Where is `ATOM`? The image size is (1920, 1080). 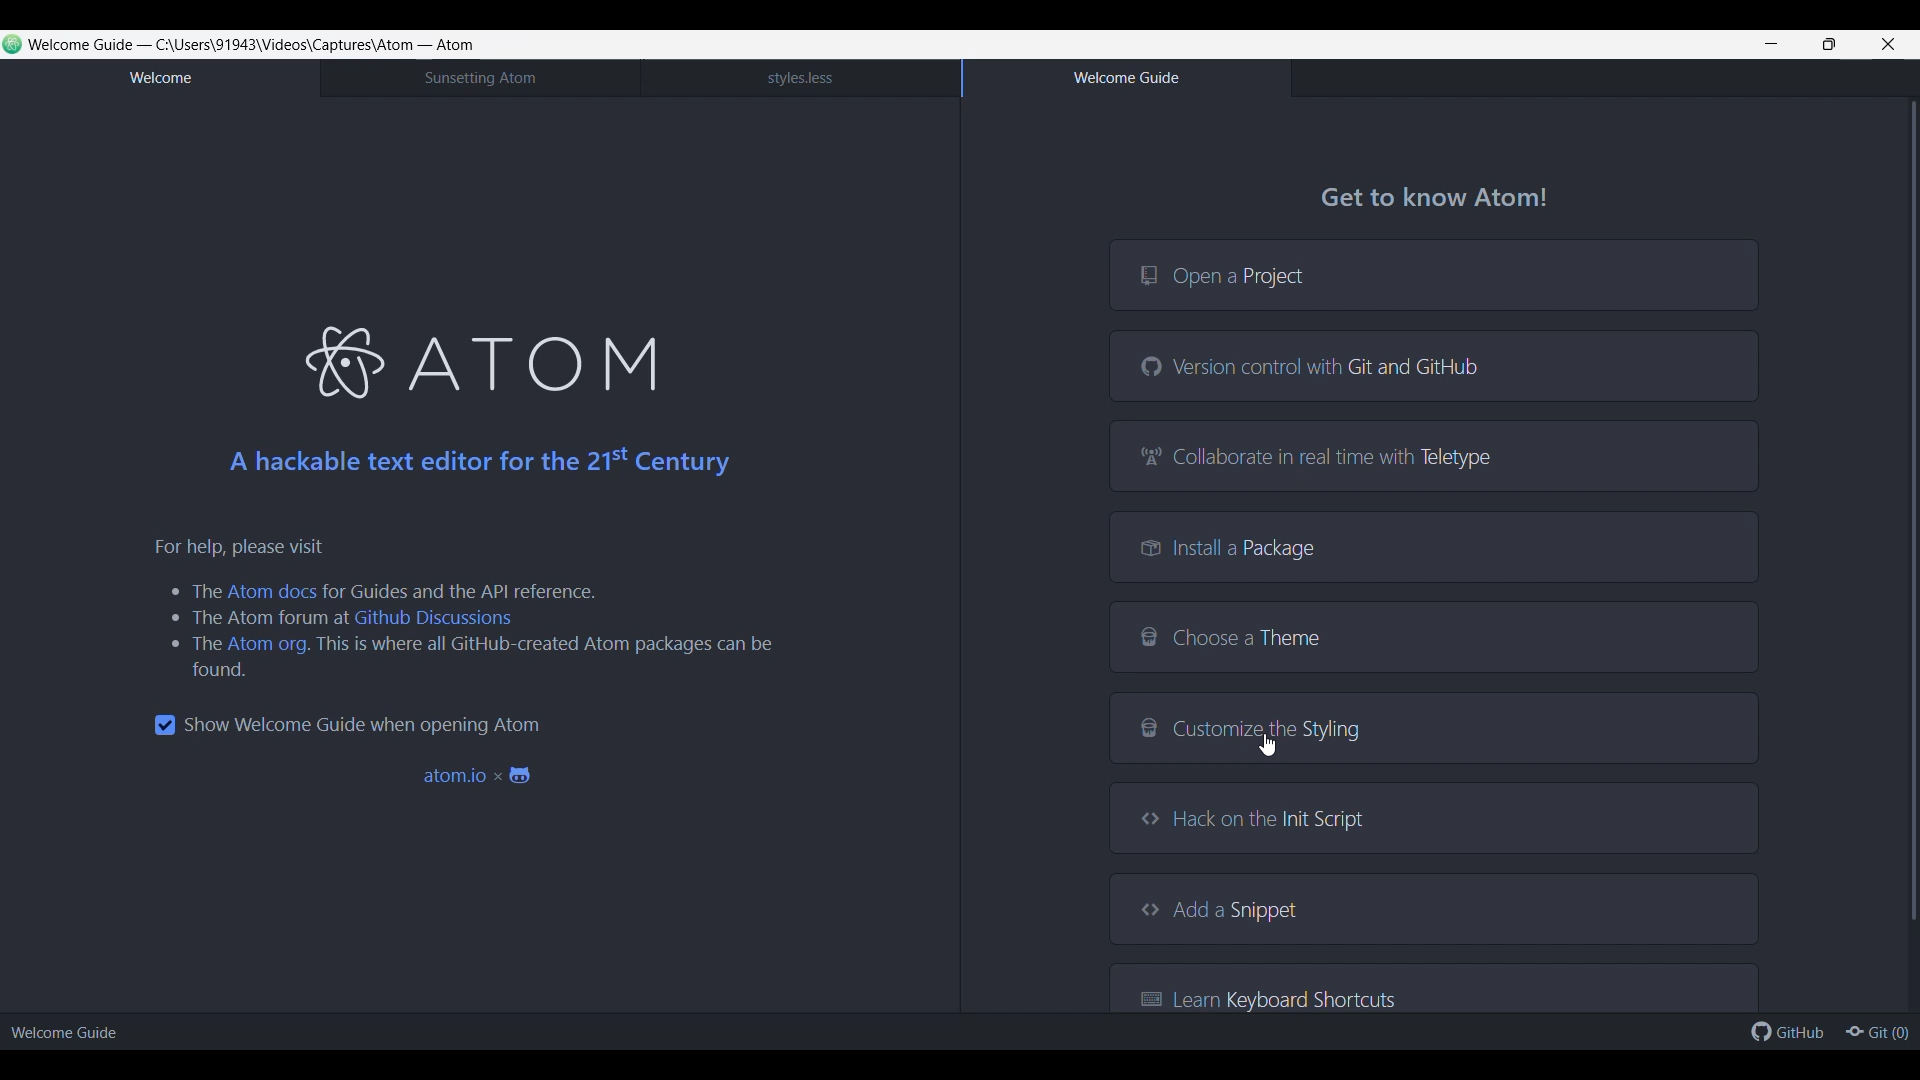 ATOM is located at coordinates (543, 357).